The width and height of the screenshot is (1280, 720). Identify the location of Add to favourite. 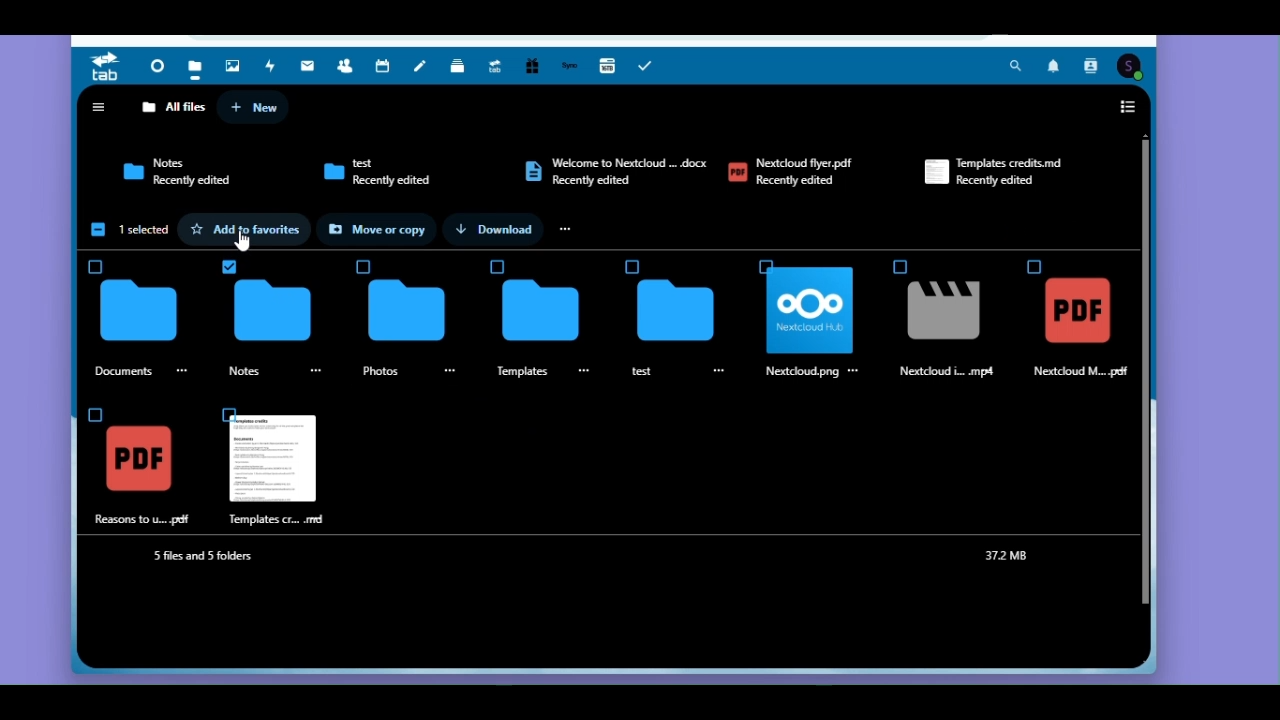
(260, 229).